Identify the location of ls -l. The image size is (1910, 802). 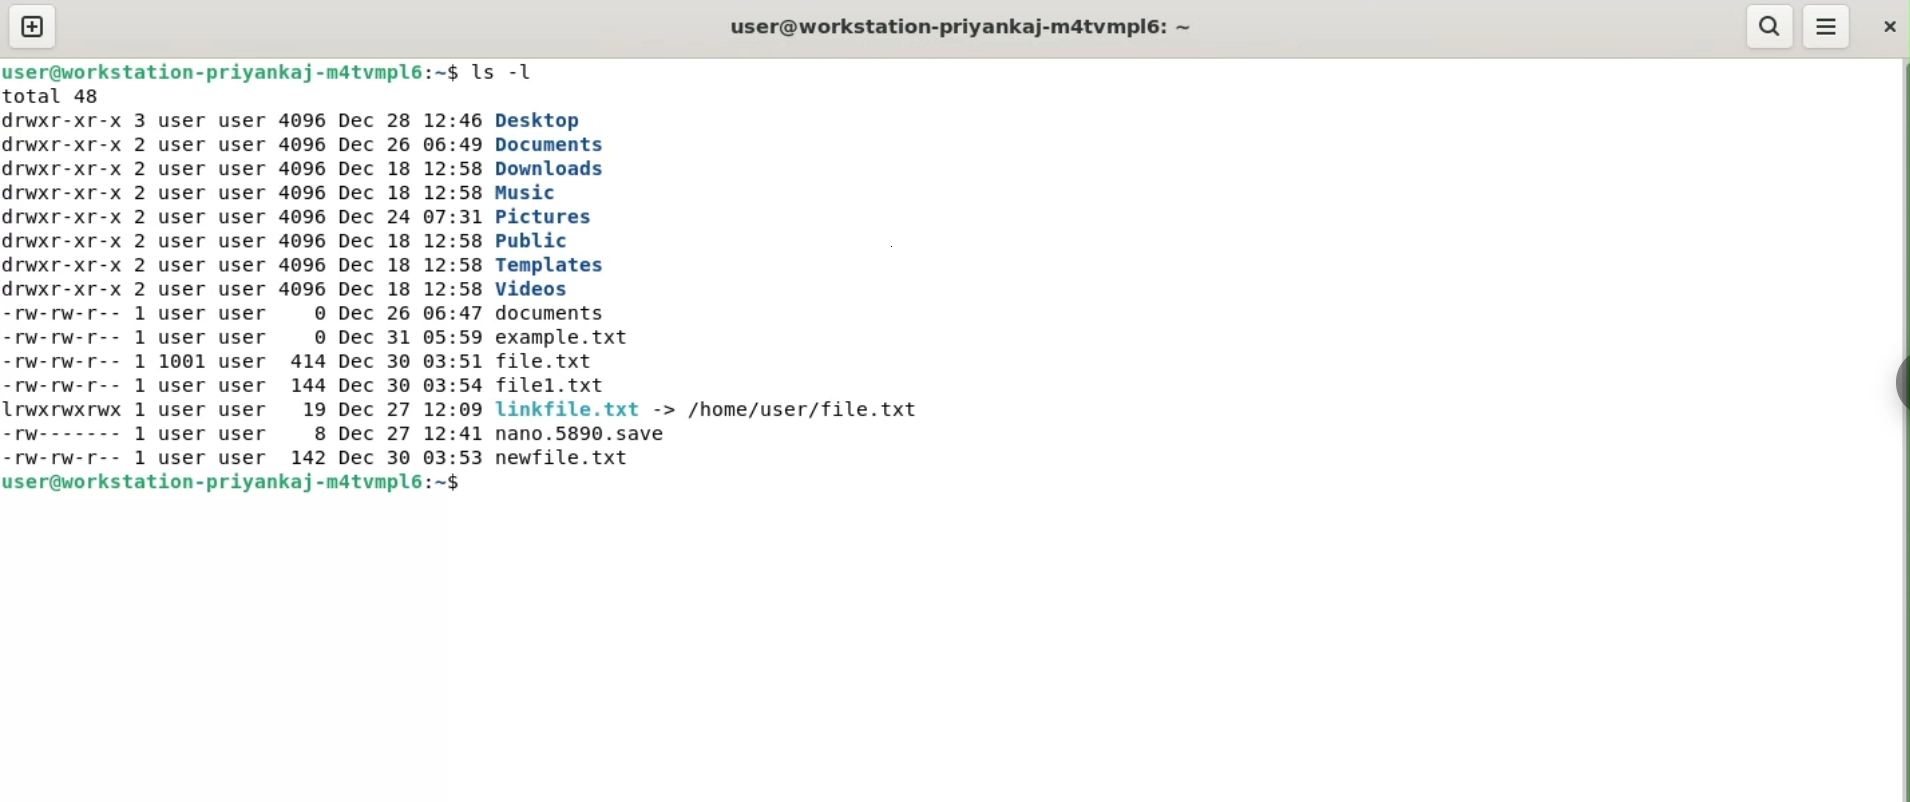
(509, 72).